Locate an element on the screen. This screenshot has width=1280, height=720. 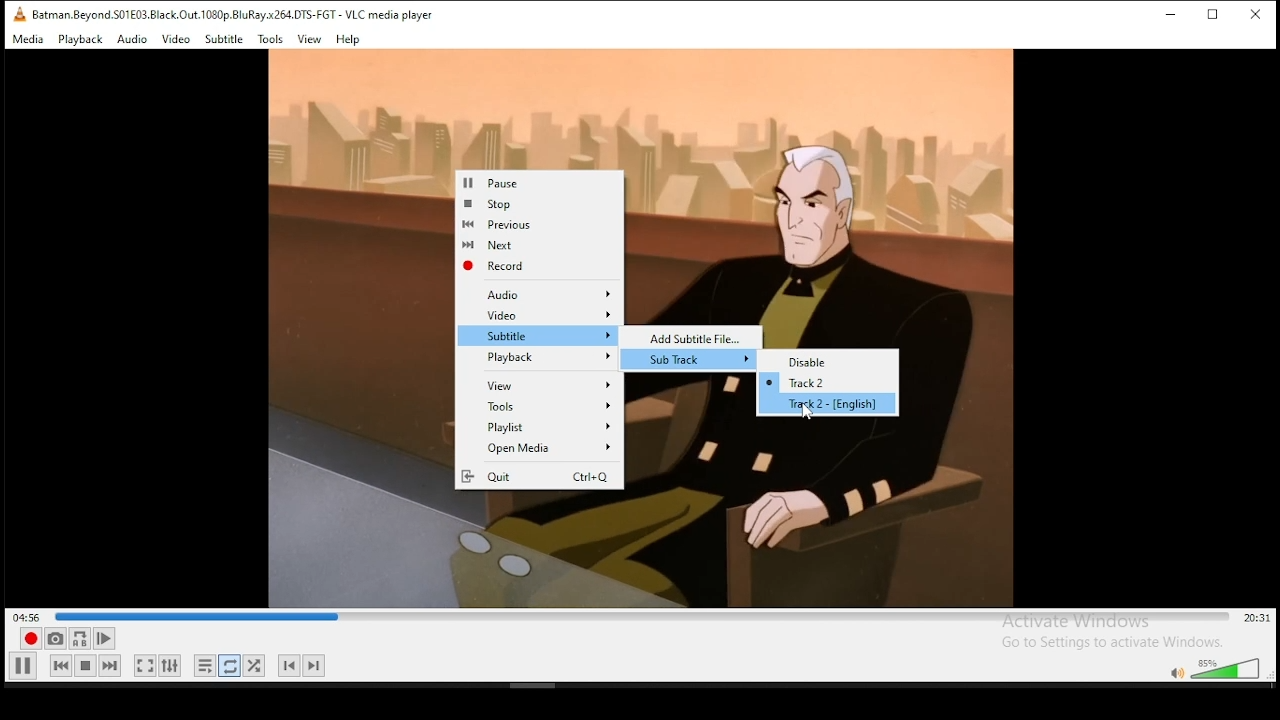
volumne control is located at coordinates (1214, 669).